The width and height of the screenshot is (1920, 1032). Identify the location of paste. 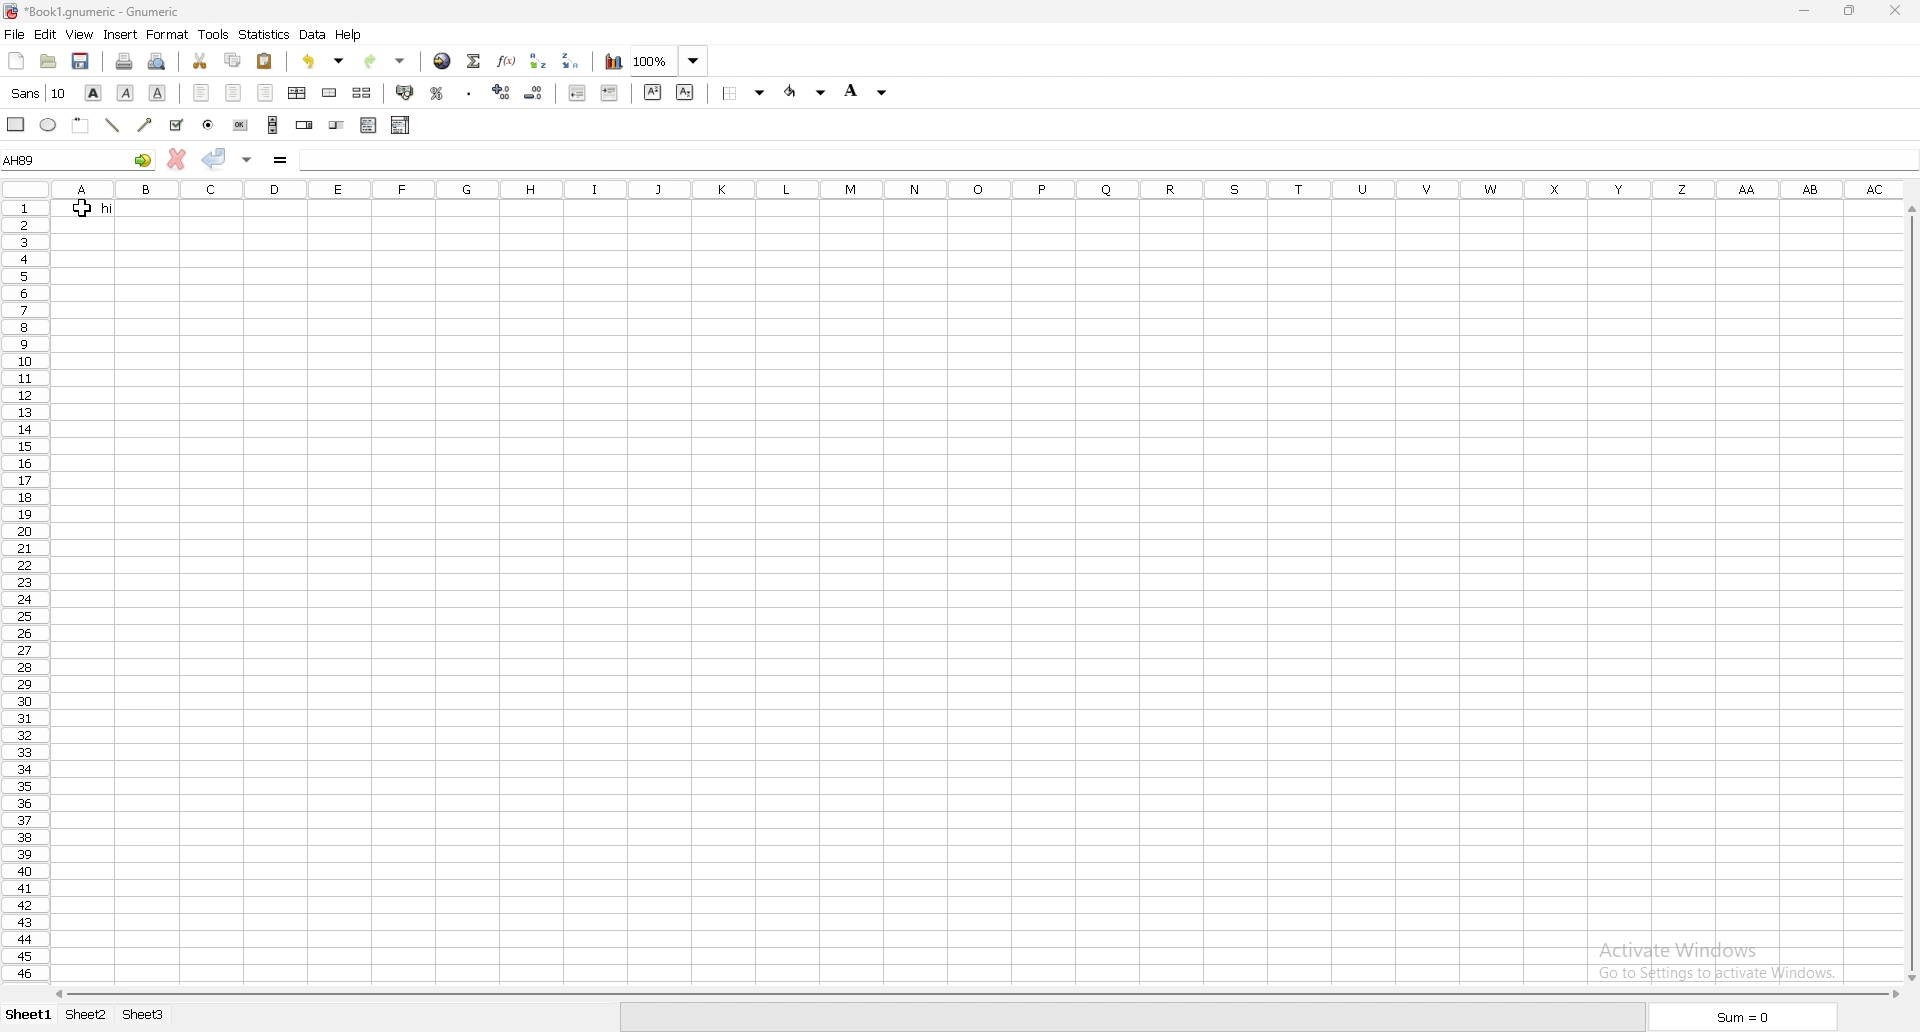
(265, 60).